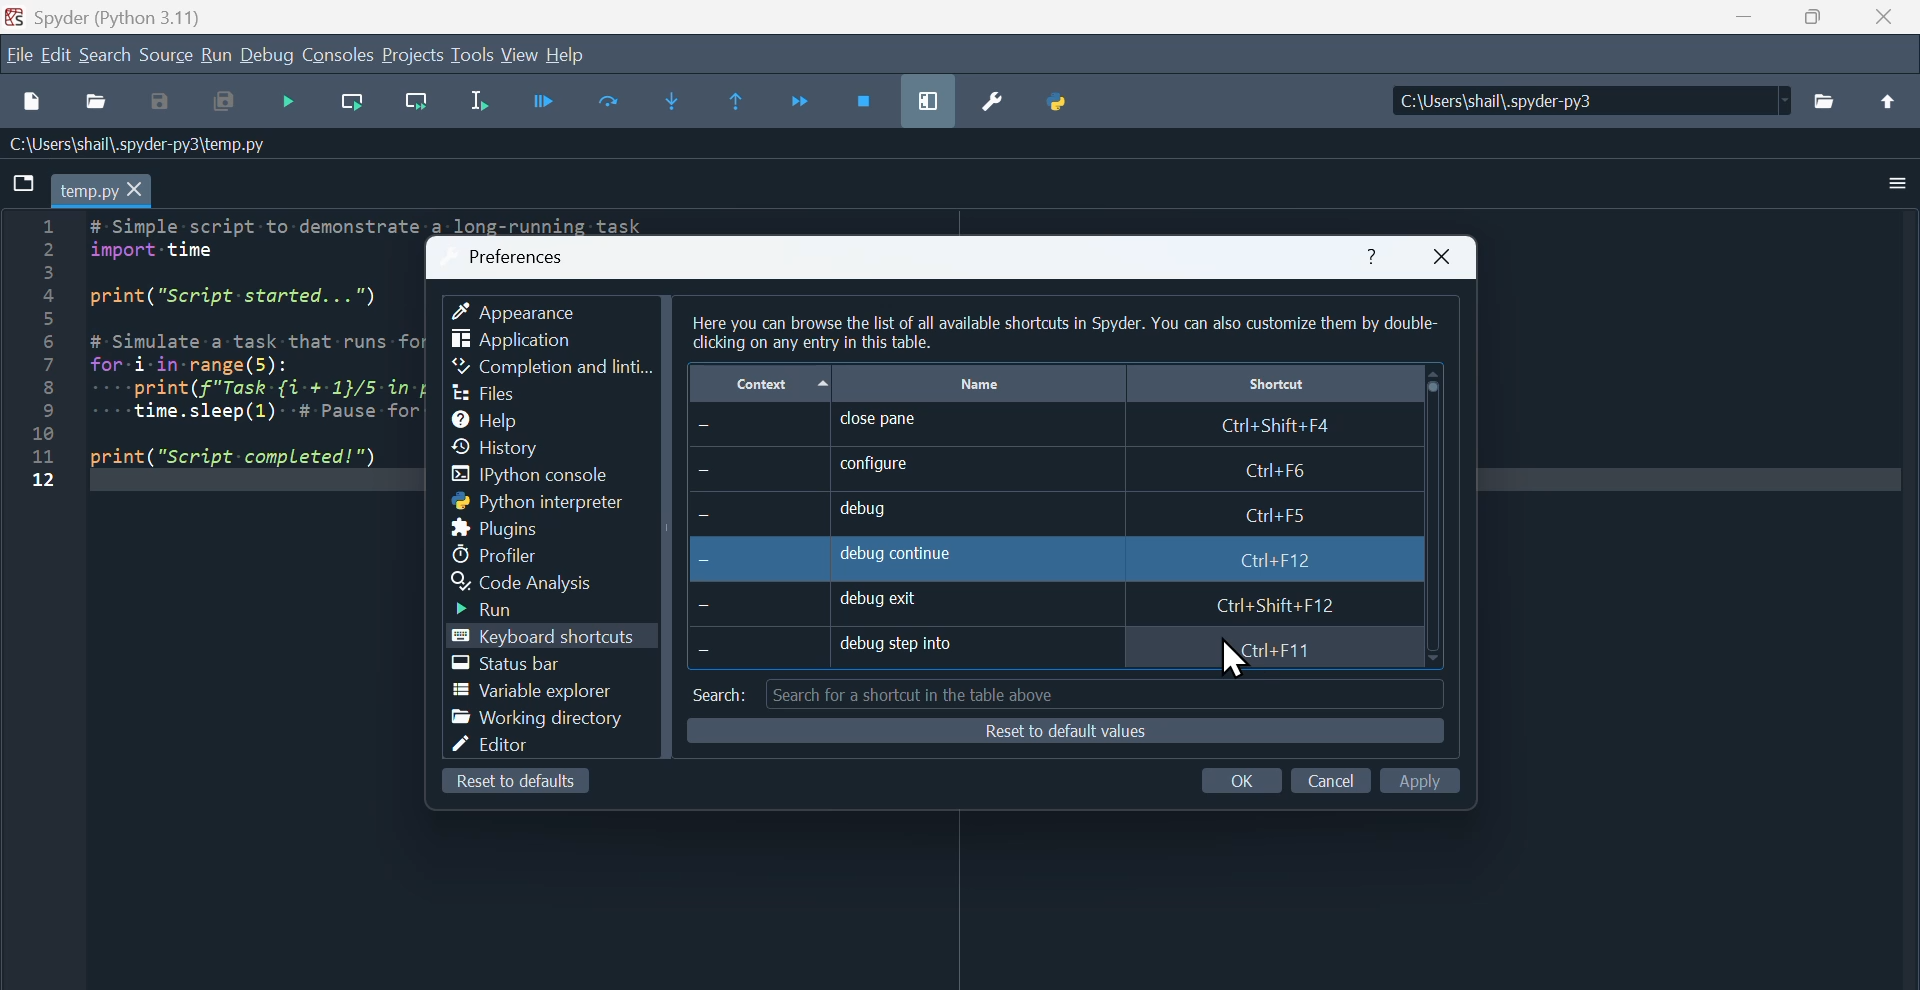 Image resolution: width=1920 pixels, height=990 pixels. What do you see at coordinates (1251, 781) in the screenshot?
I see `` at bounding box center [1251, 781].